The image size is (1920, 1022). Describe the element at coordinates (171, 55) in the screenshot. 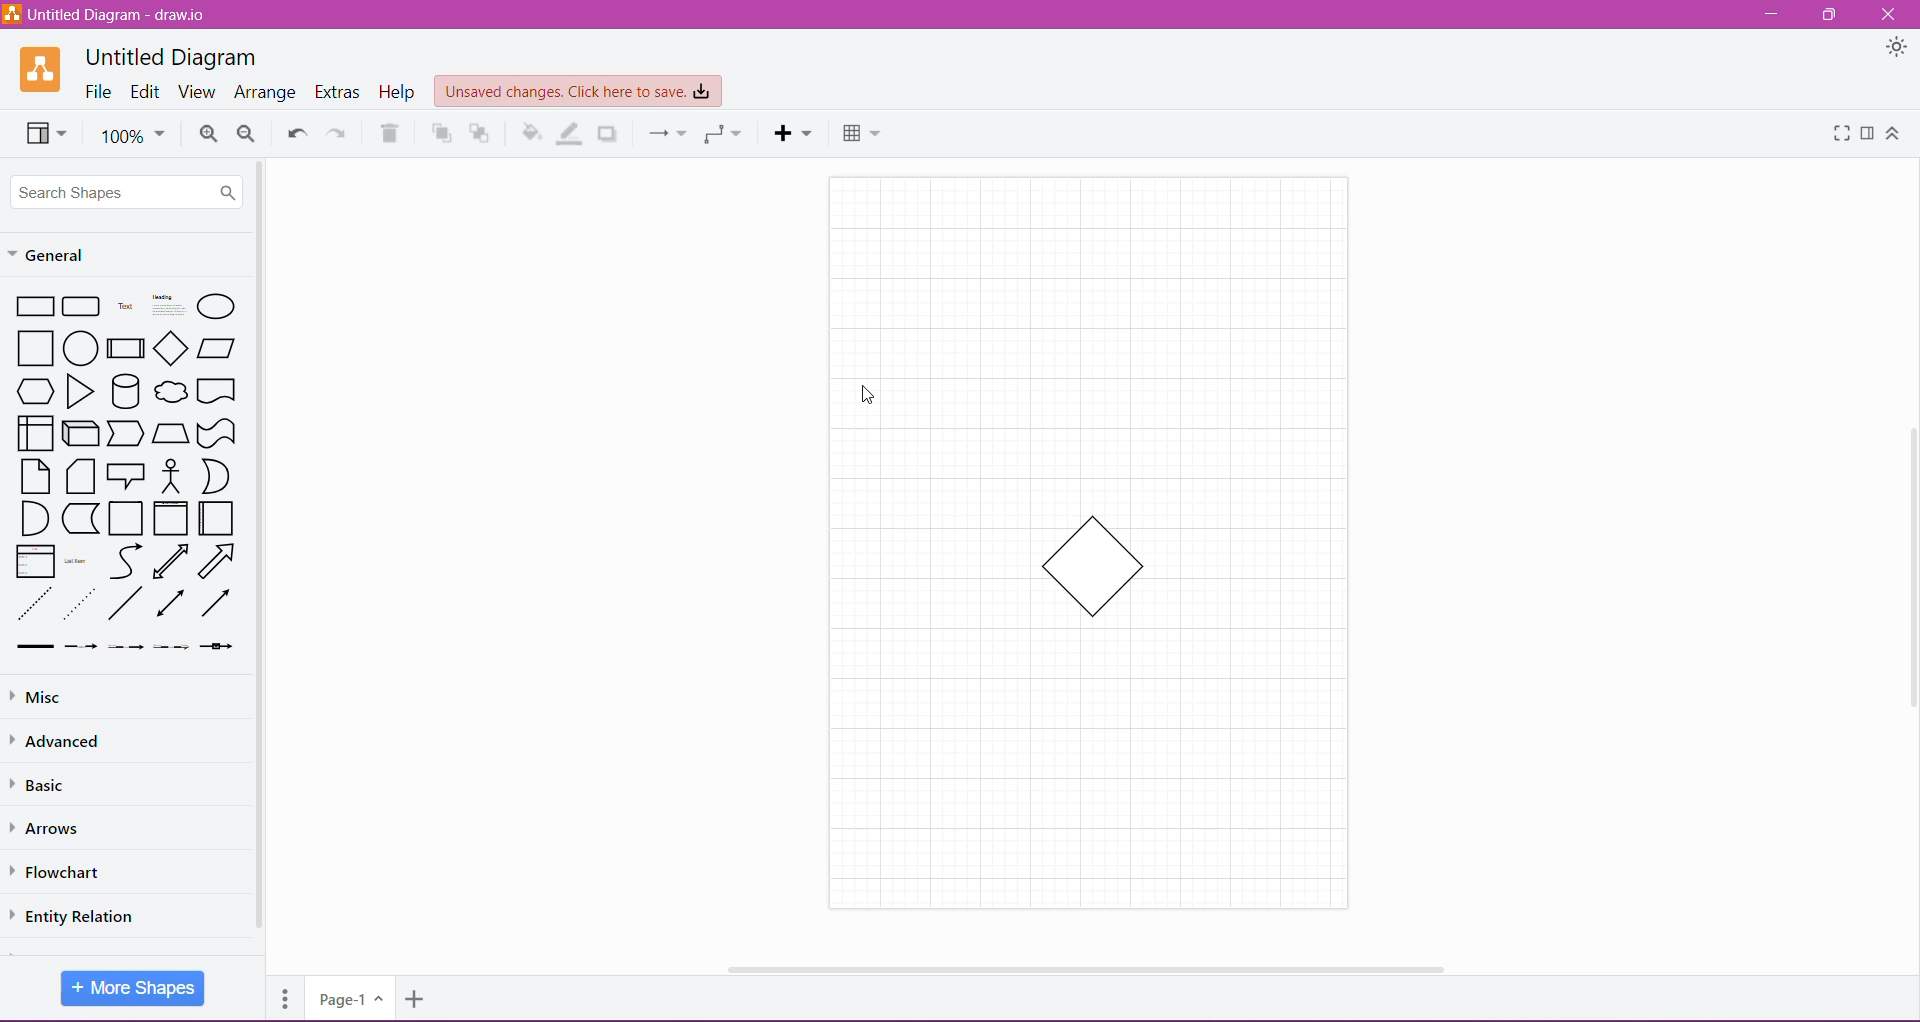

I see `Untitled Diagram` at that location.